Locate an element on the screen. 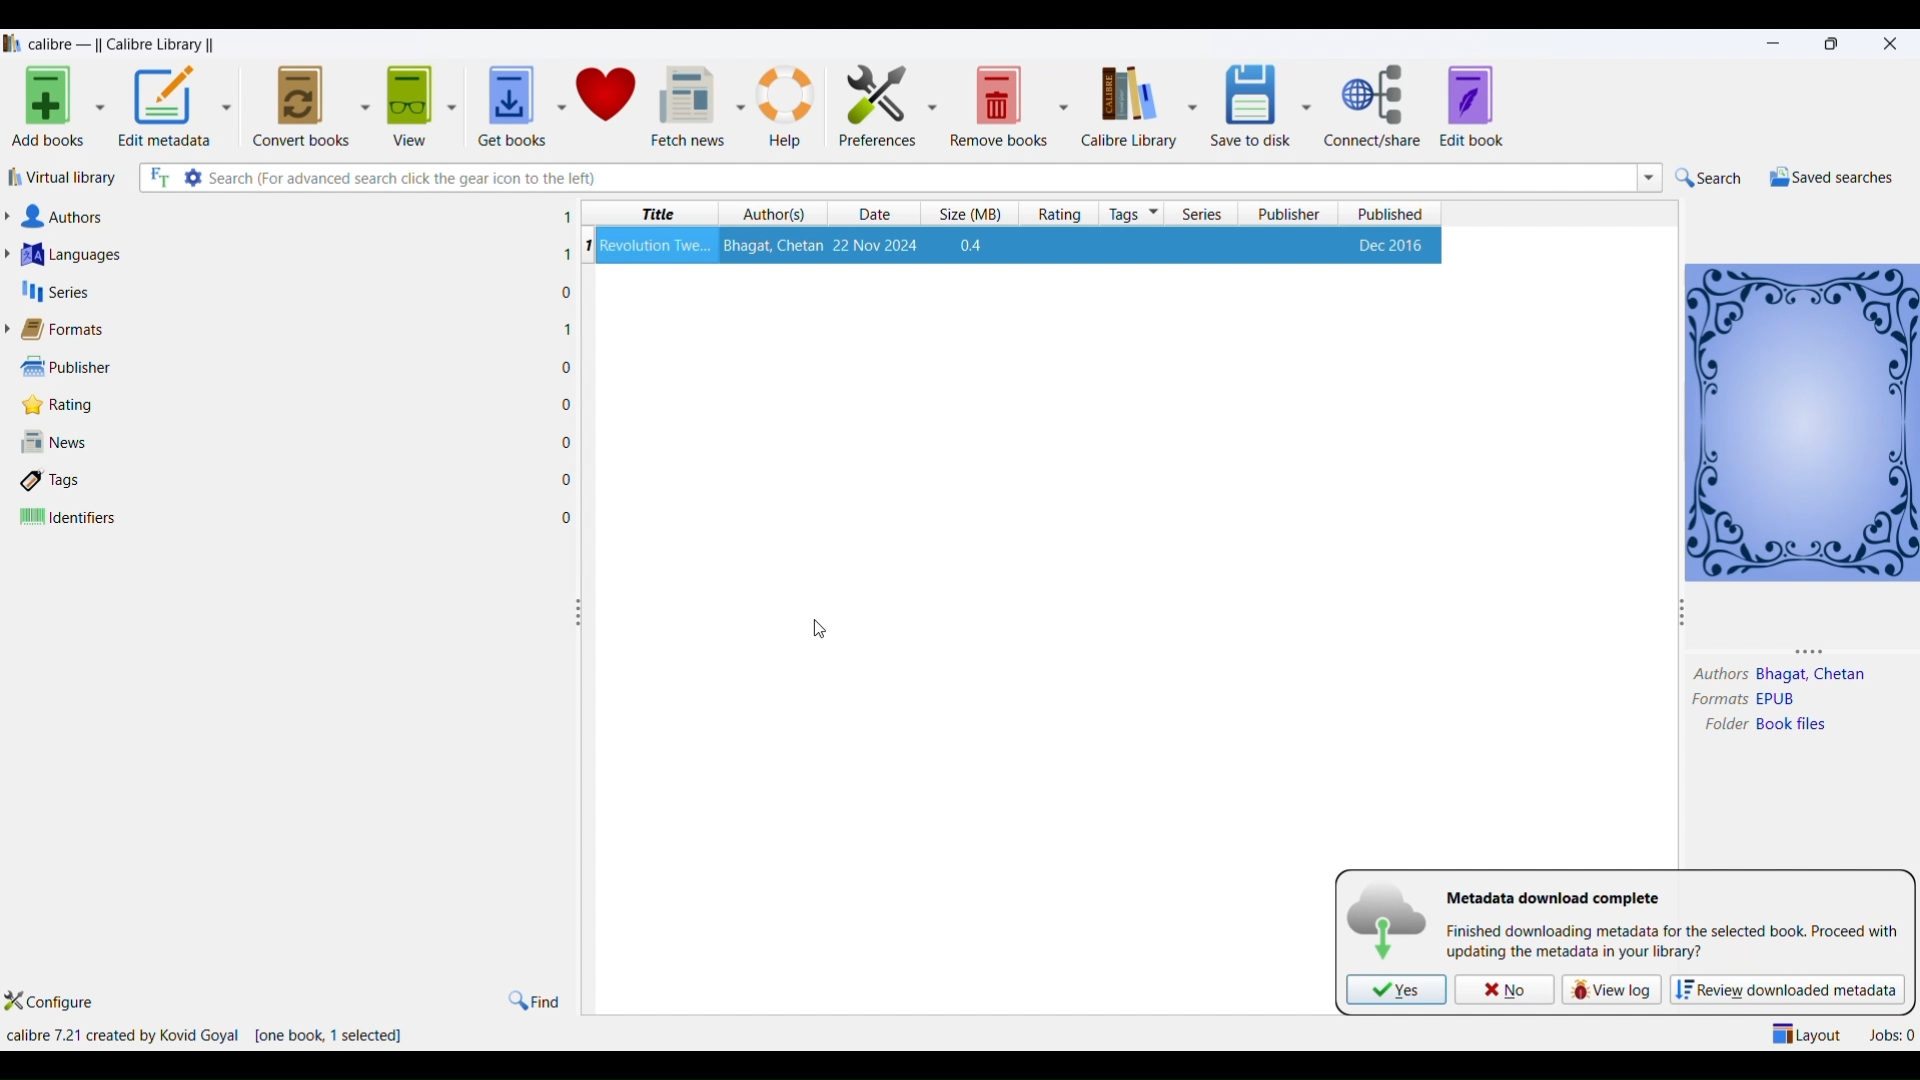 The height and width of the screenshot is (1080, 1920). library options dropdown button is located at coordinates (1189, 104).